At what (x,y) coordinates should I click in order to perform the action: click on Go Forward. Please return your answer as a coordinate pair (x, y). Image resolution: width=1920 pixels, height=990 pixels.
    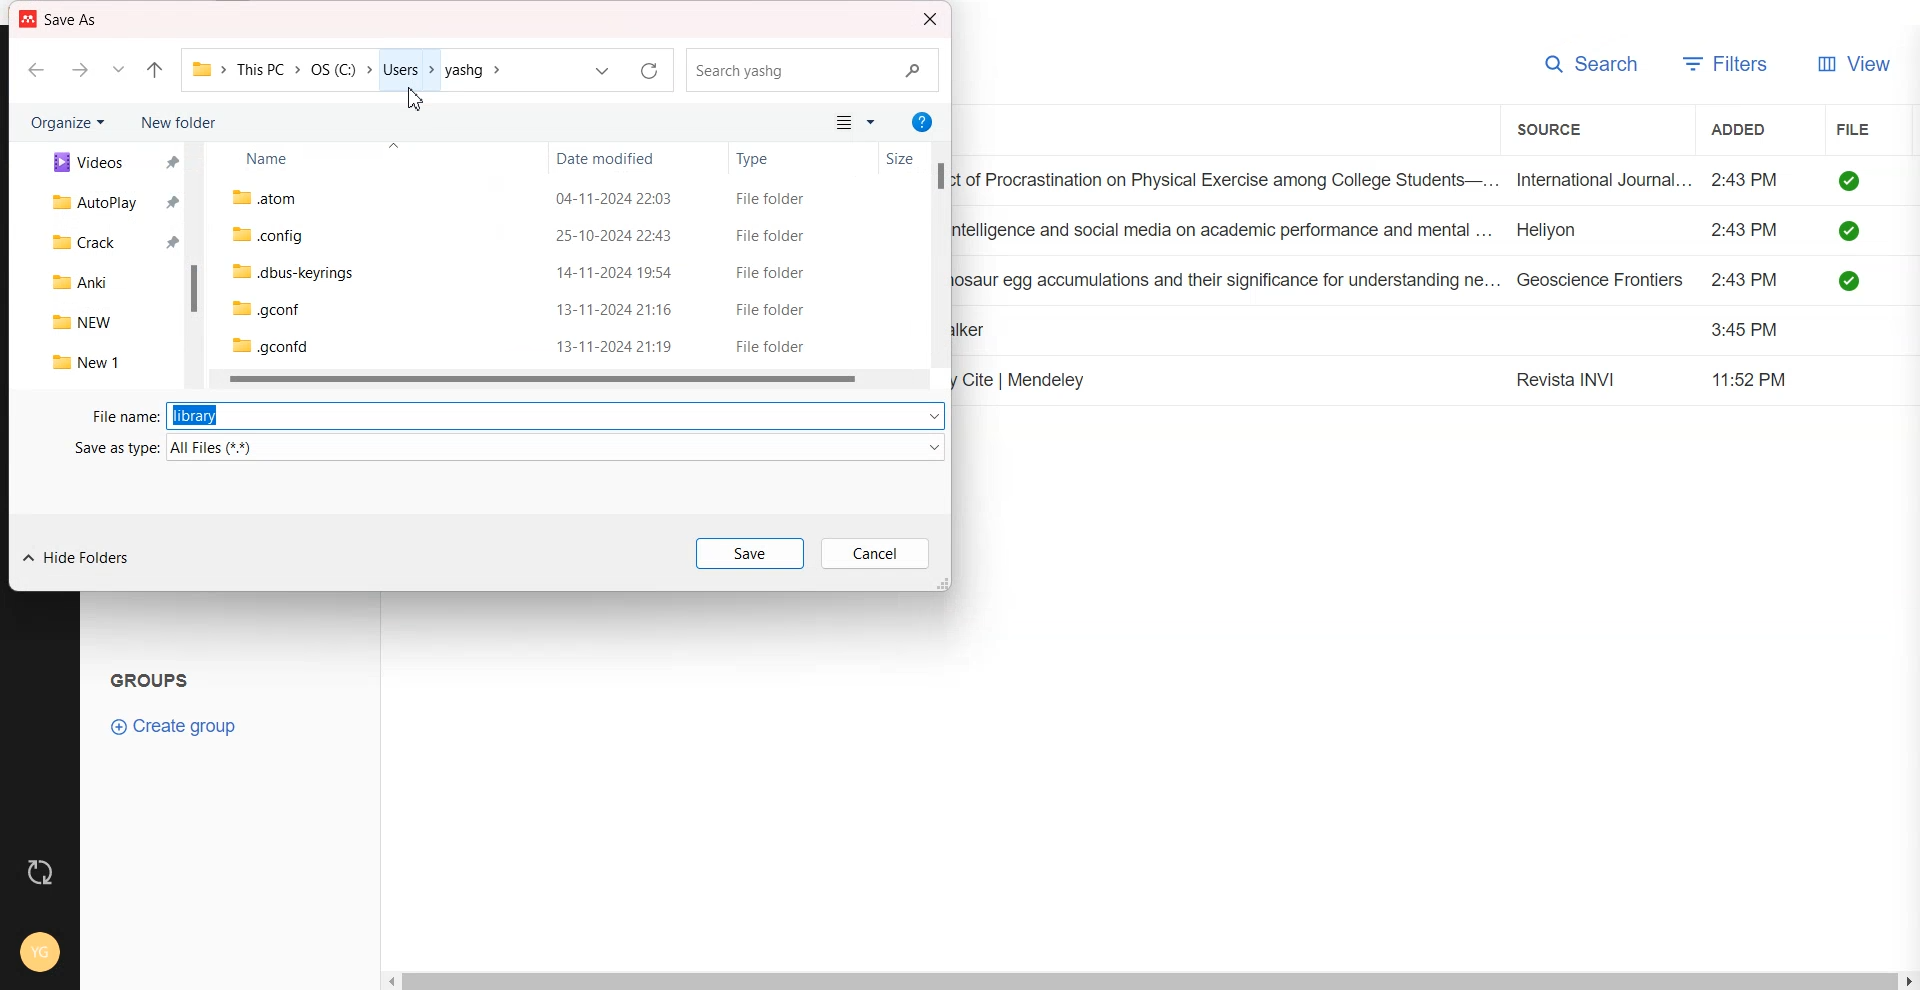
    Looking at the image, I should click on (79, 72).